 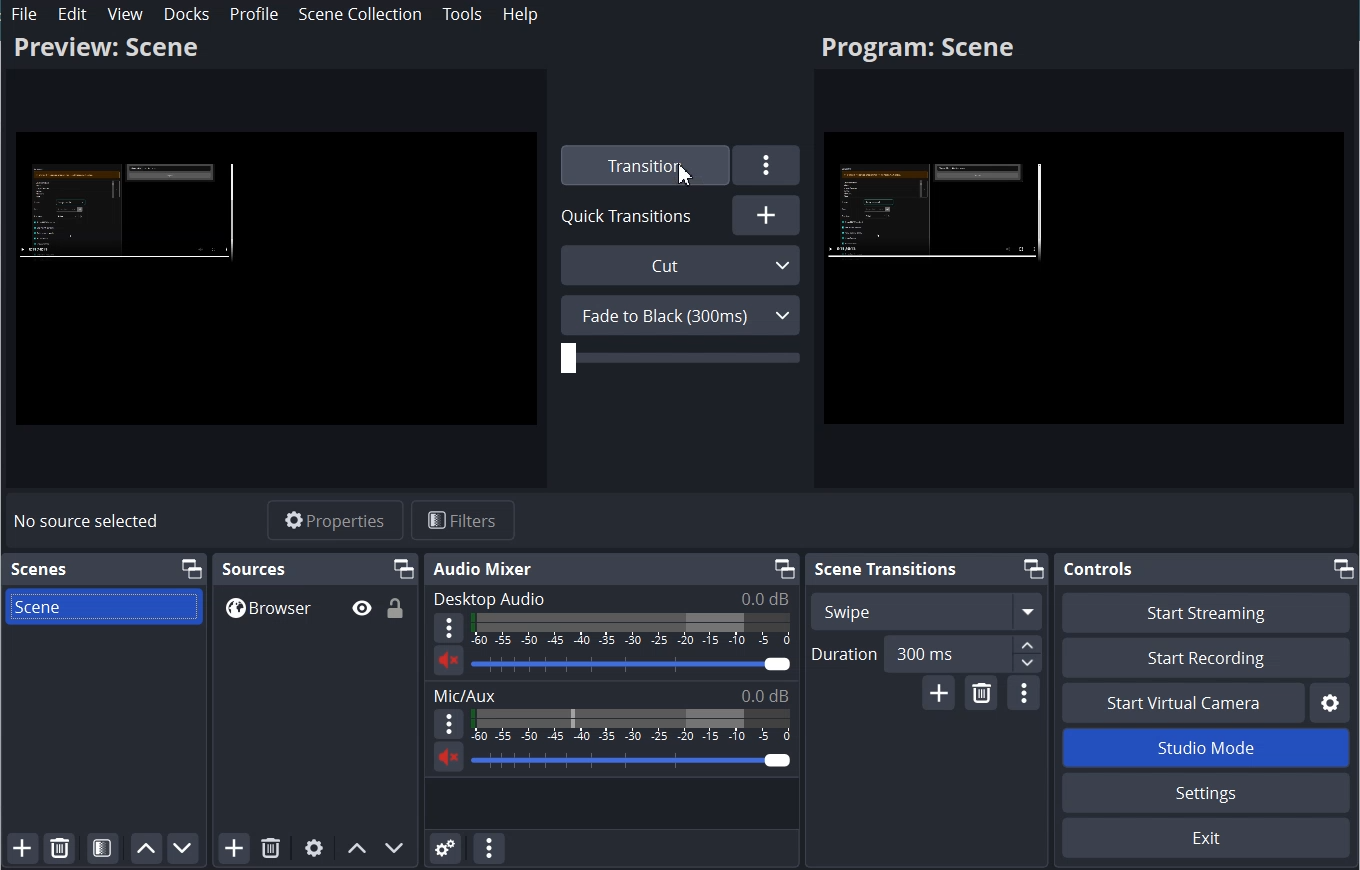 I want to click on Sound Indicator, so click(x=632, y=630).